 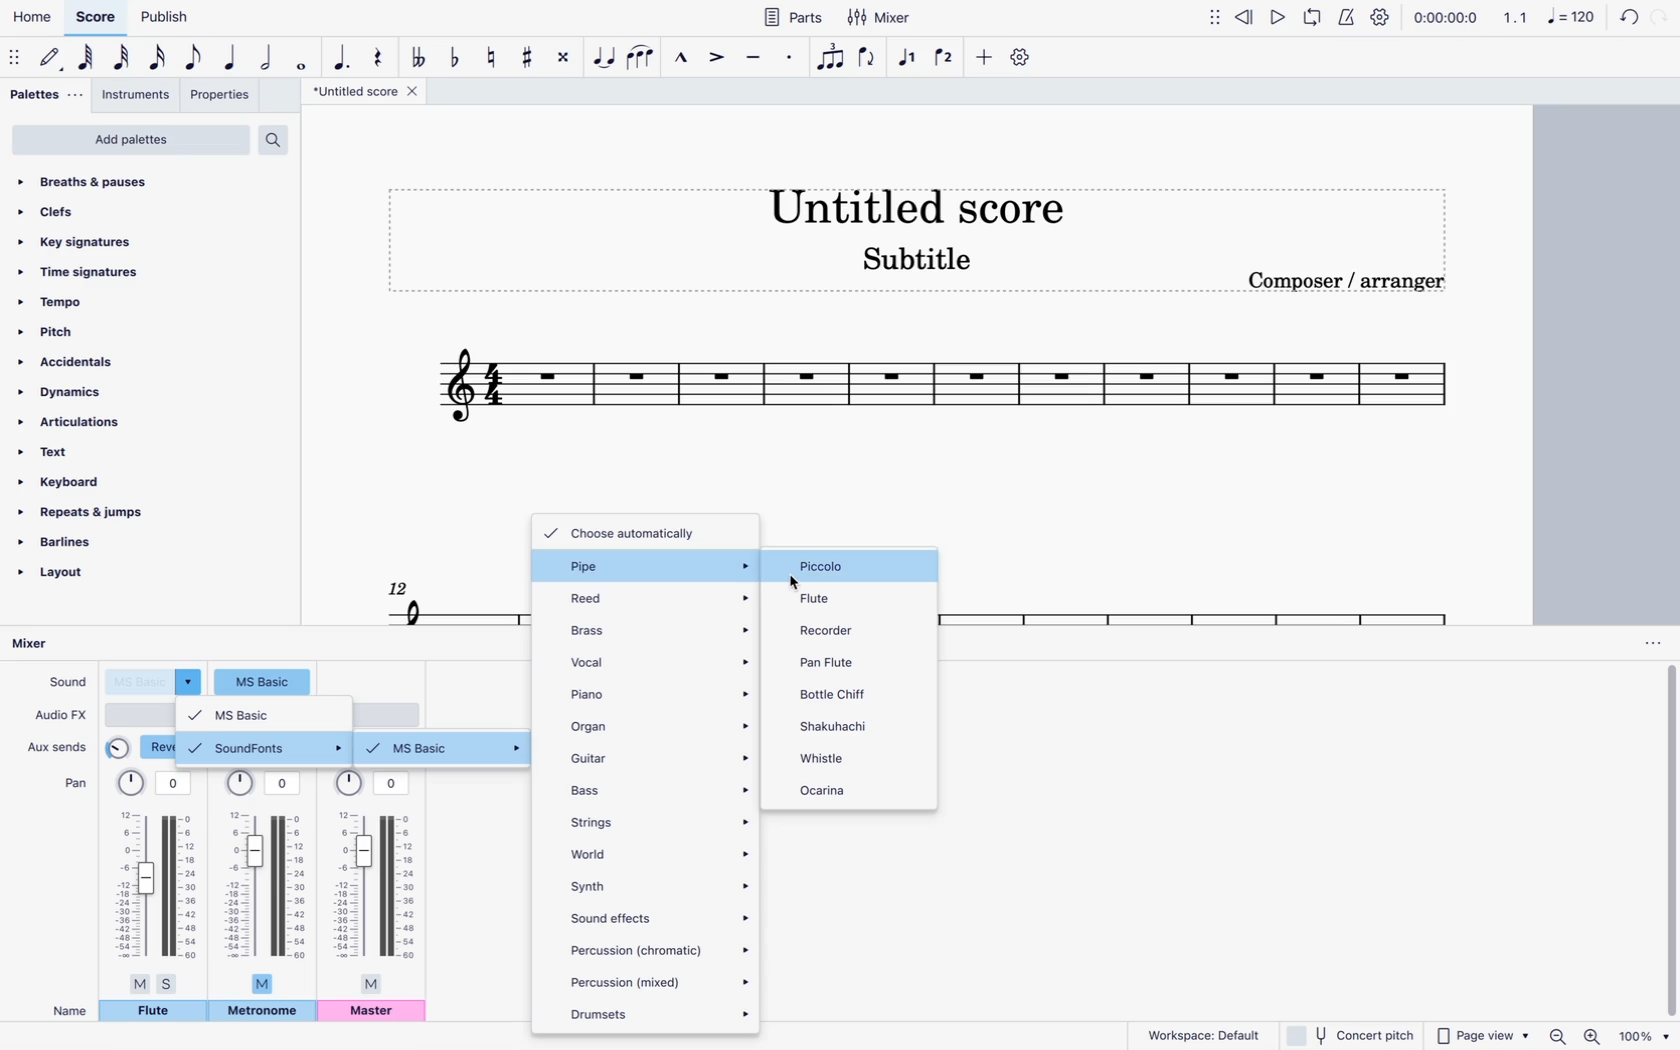 I want to click on flip direction, so click(x=870, y=58).